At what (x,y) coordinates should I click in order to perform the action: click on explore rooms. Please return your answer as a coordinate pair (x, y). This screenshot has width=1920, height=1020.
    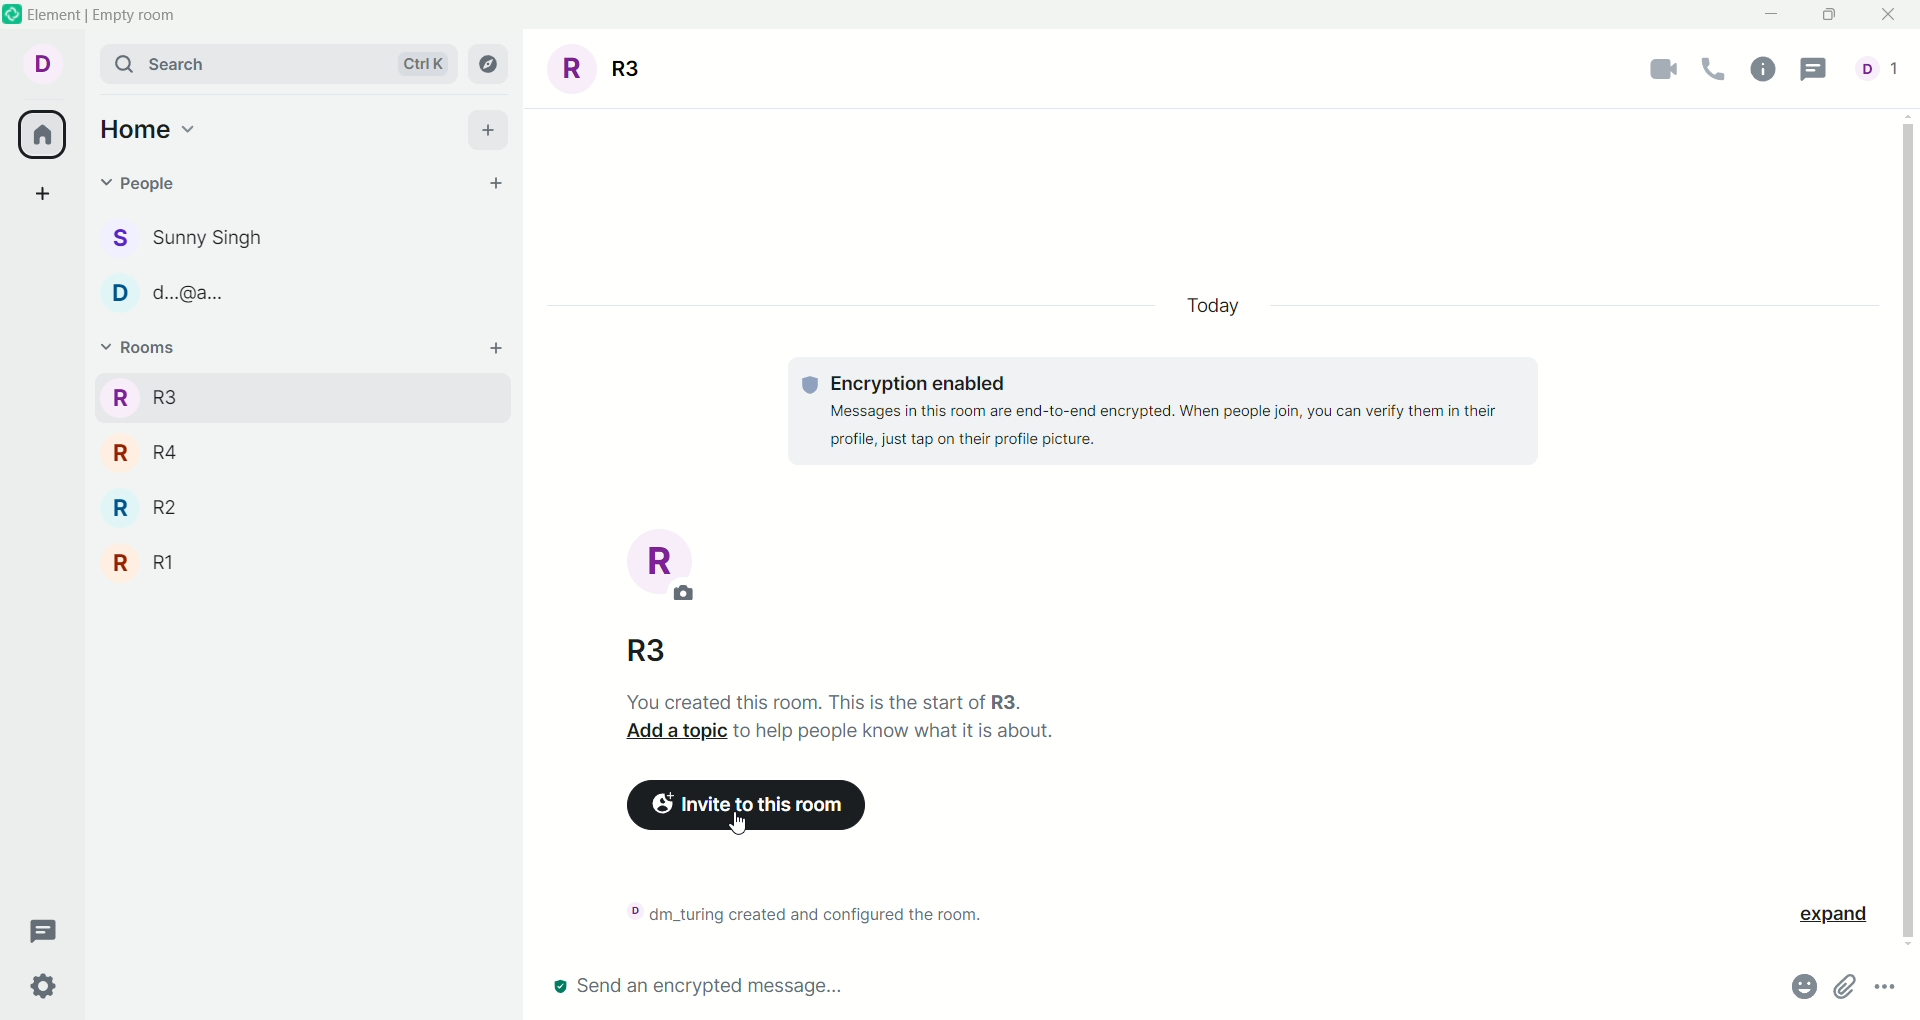
    Looking at the image, I should click on (491, 66).